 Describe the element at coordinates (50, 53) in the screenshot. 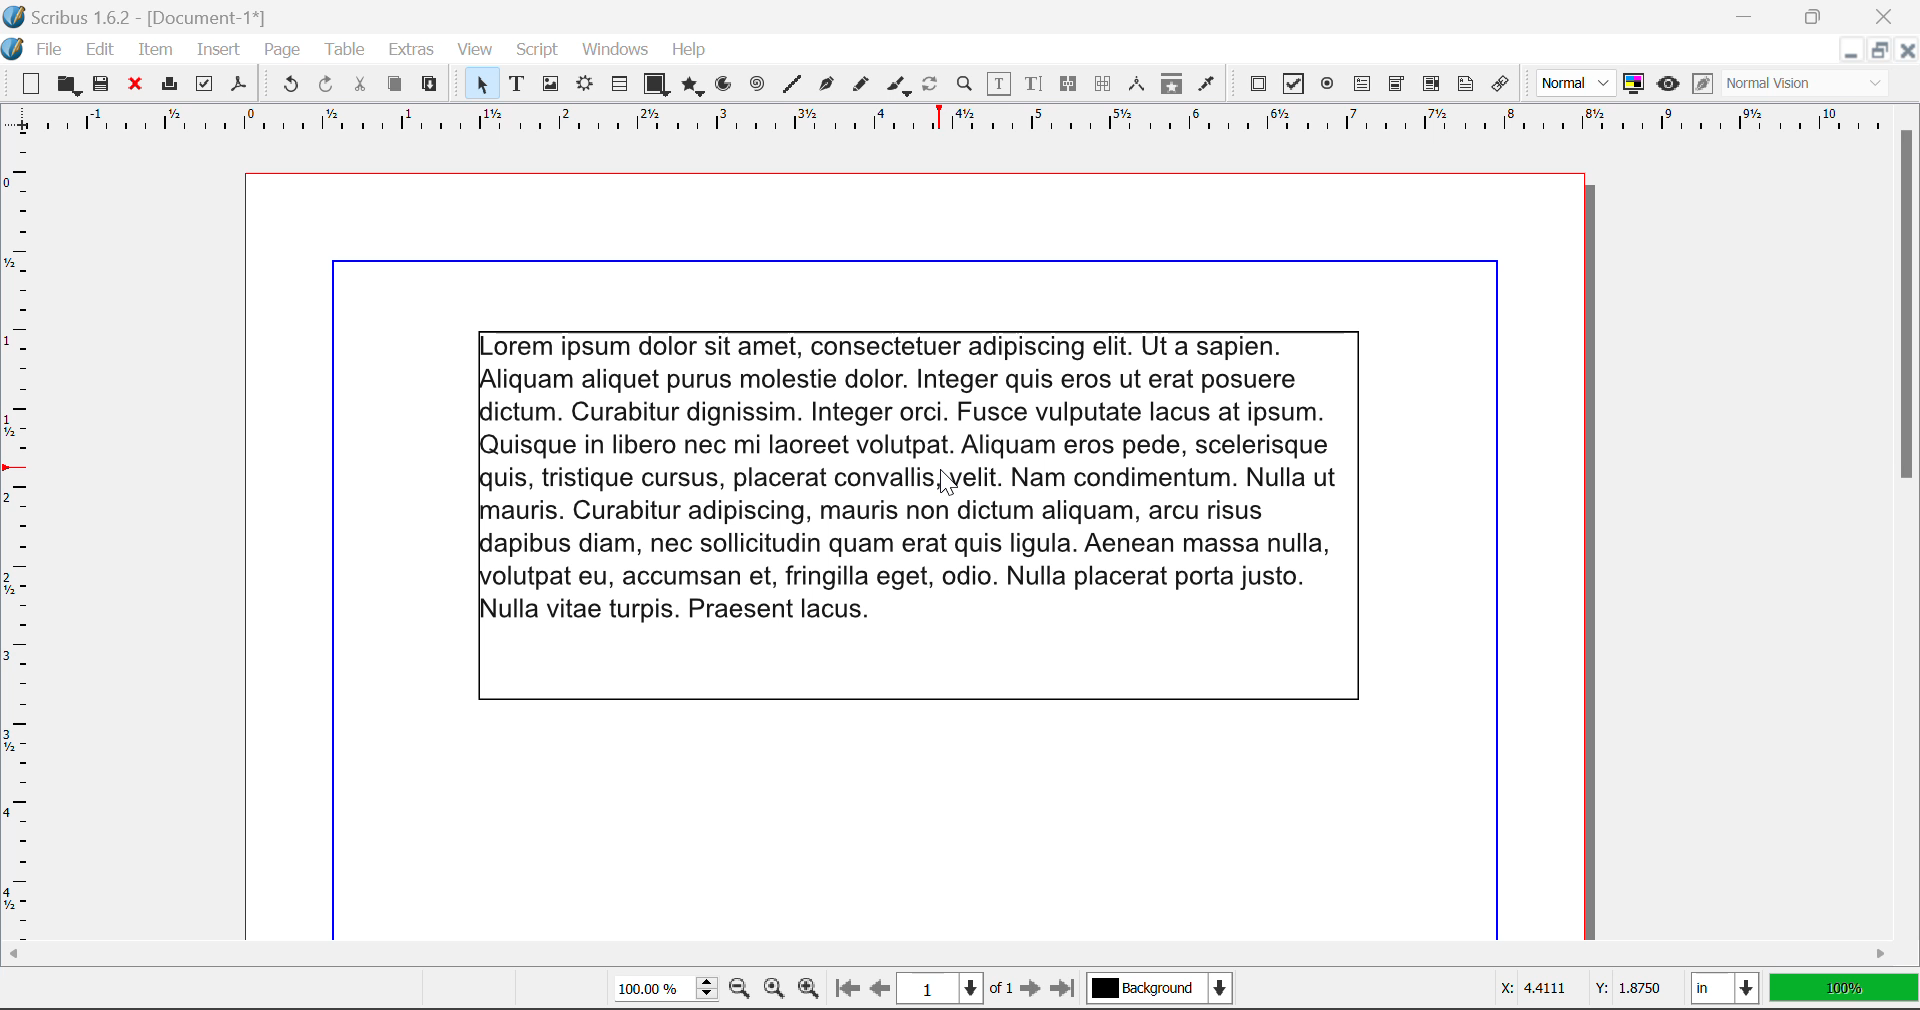

I see `File` at that location.